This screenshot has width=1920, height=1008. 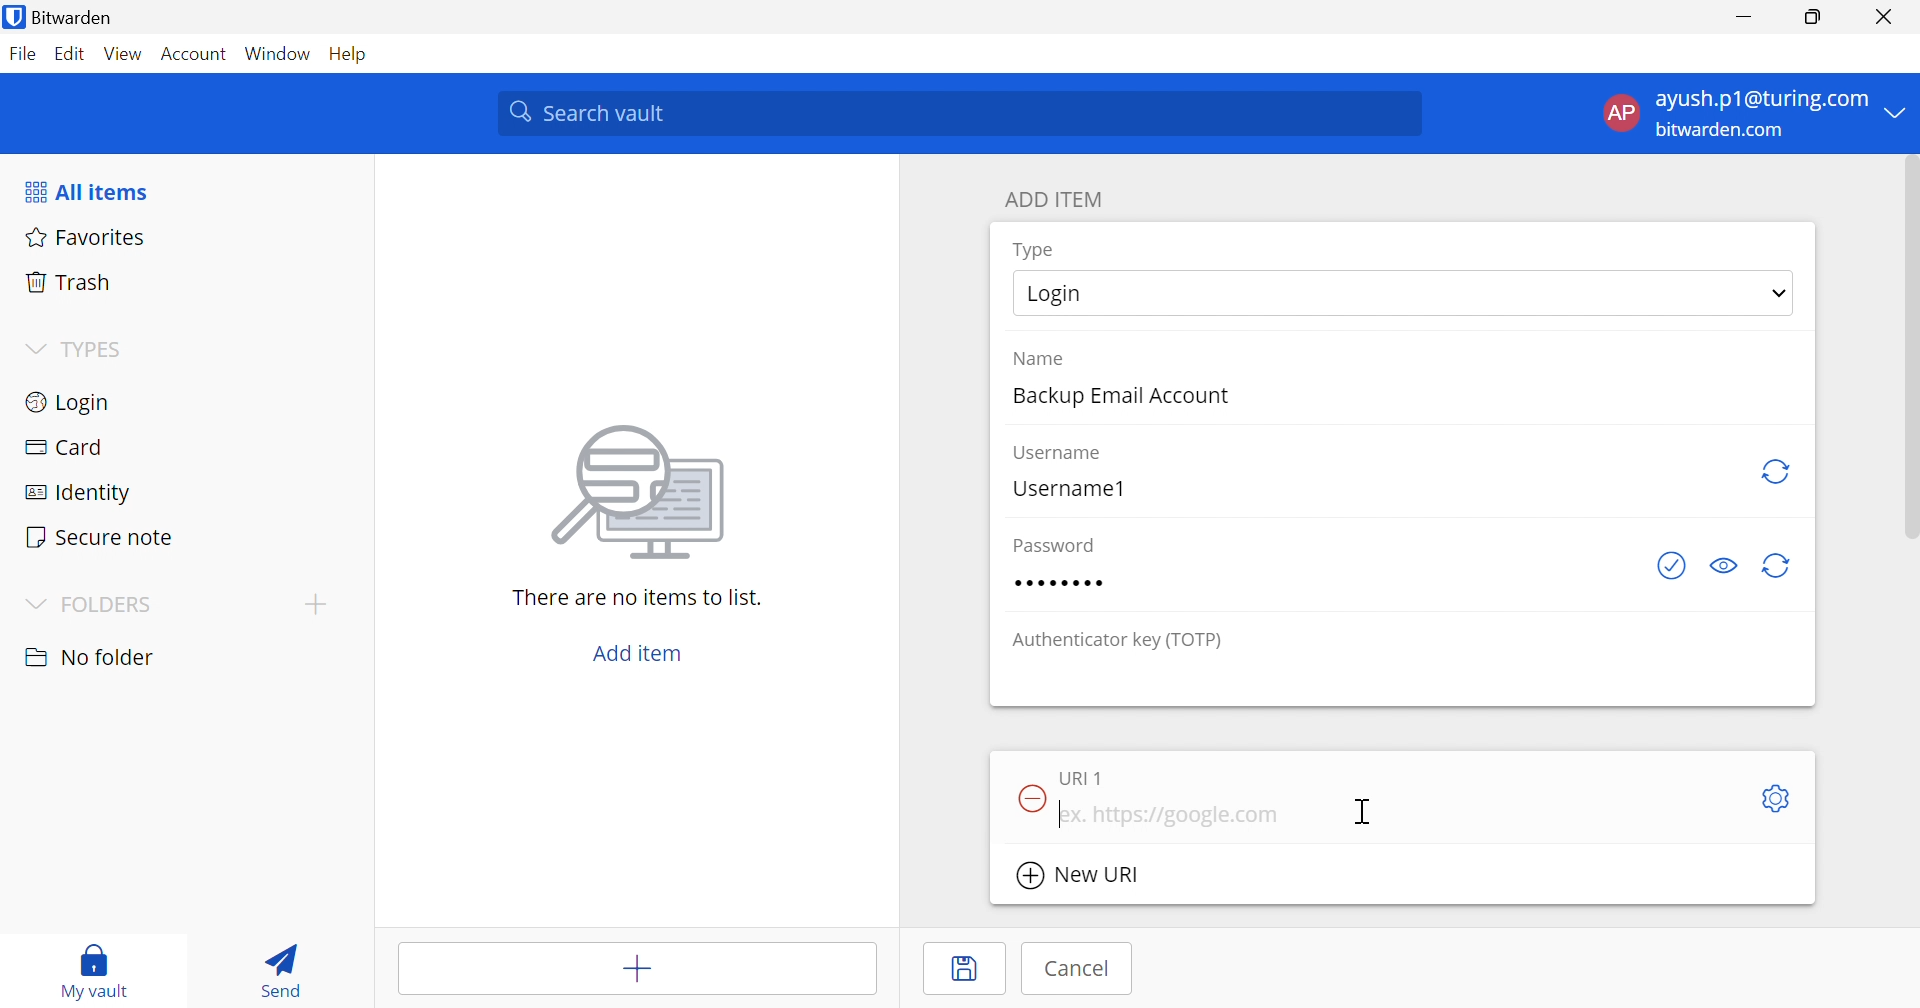 What do you see at coordinates (1619, 113) in the screenshot?
I see `AP` at bounding box center [1619, 113].